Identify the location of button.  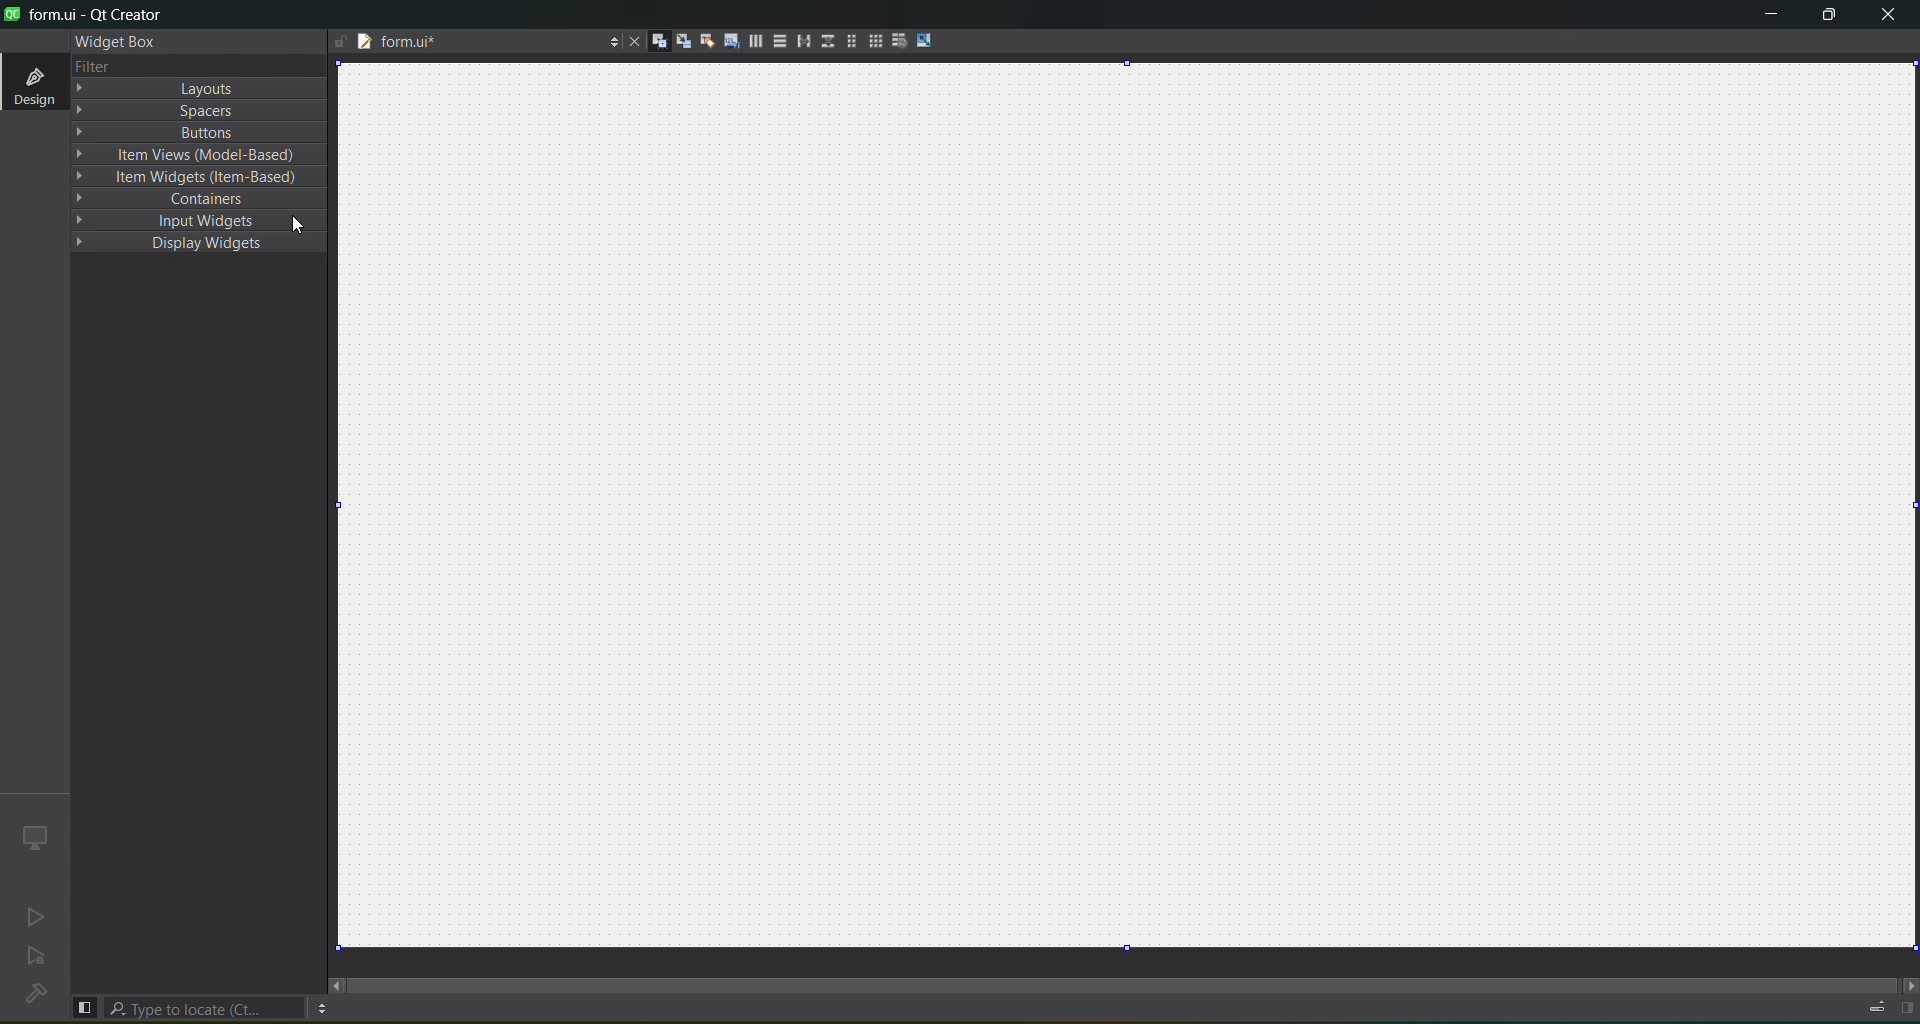
(177, 133).